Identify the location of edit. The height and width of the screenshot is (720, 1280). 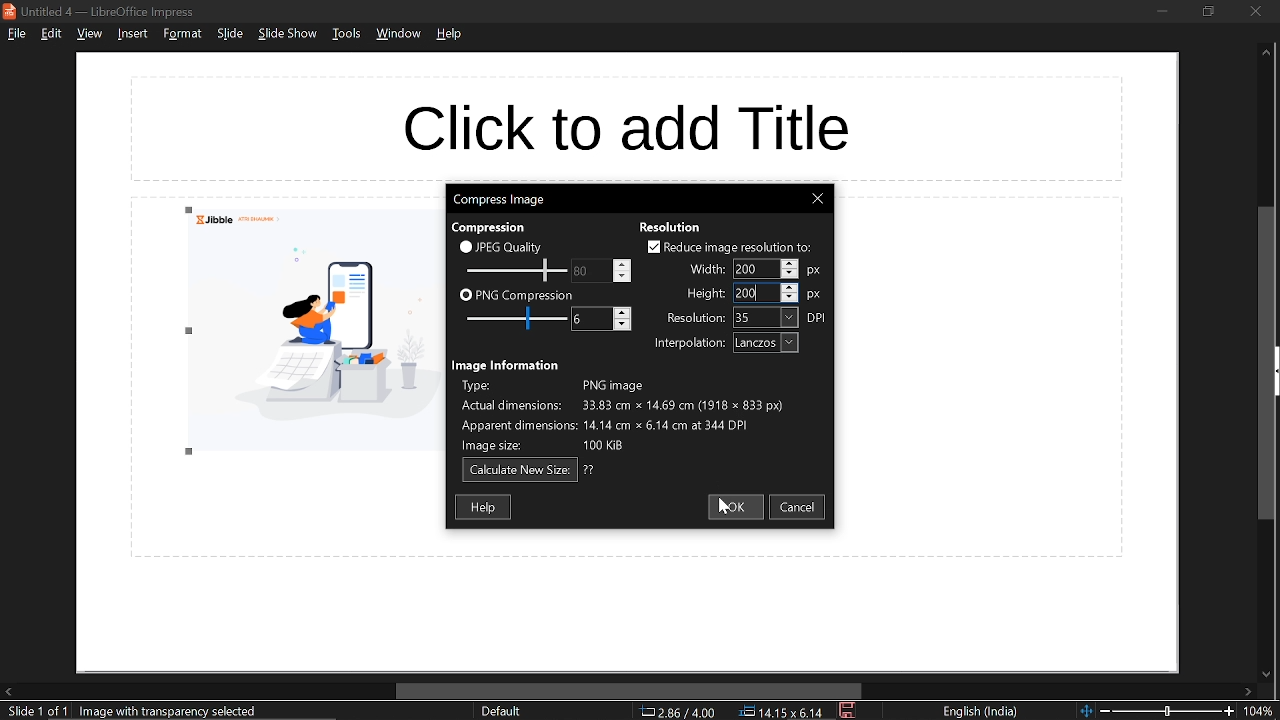
(53, 33).